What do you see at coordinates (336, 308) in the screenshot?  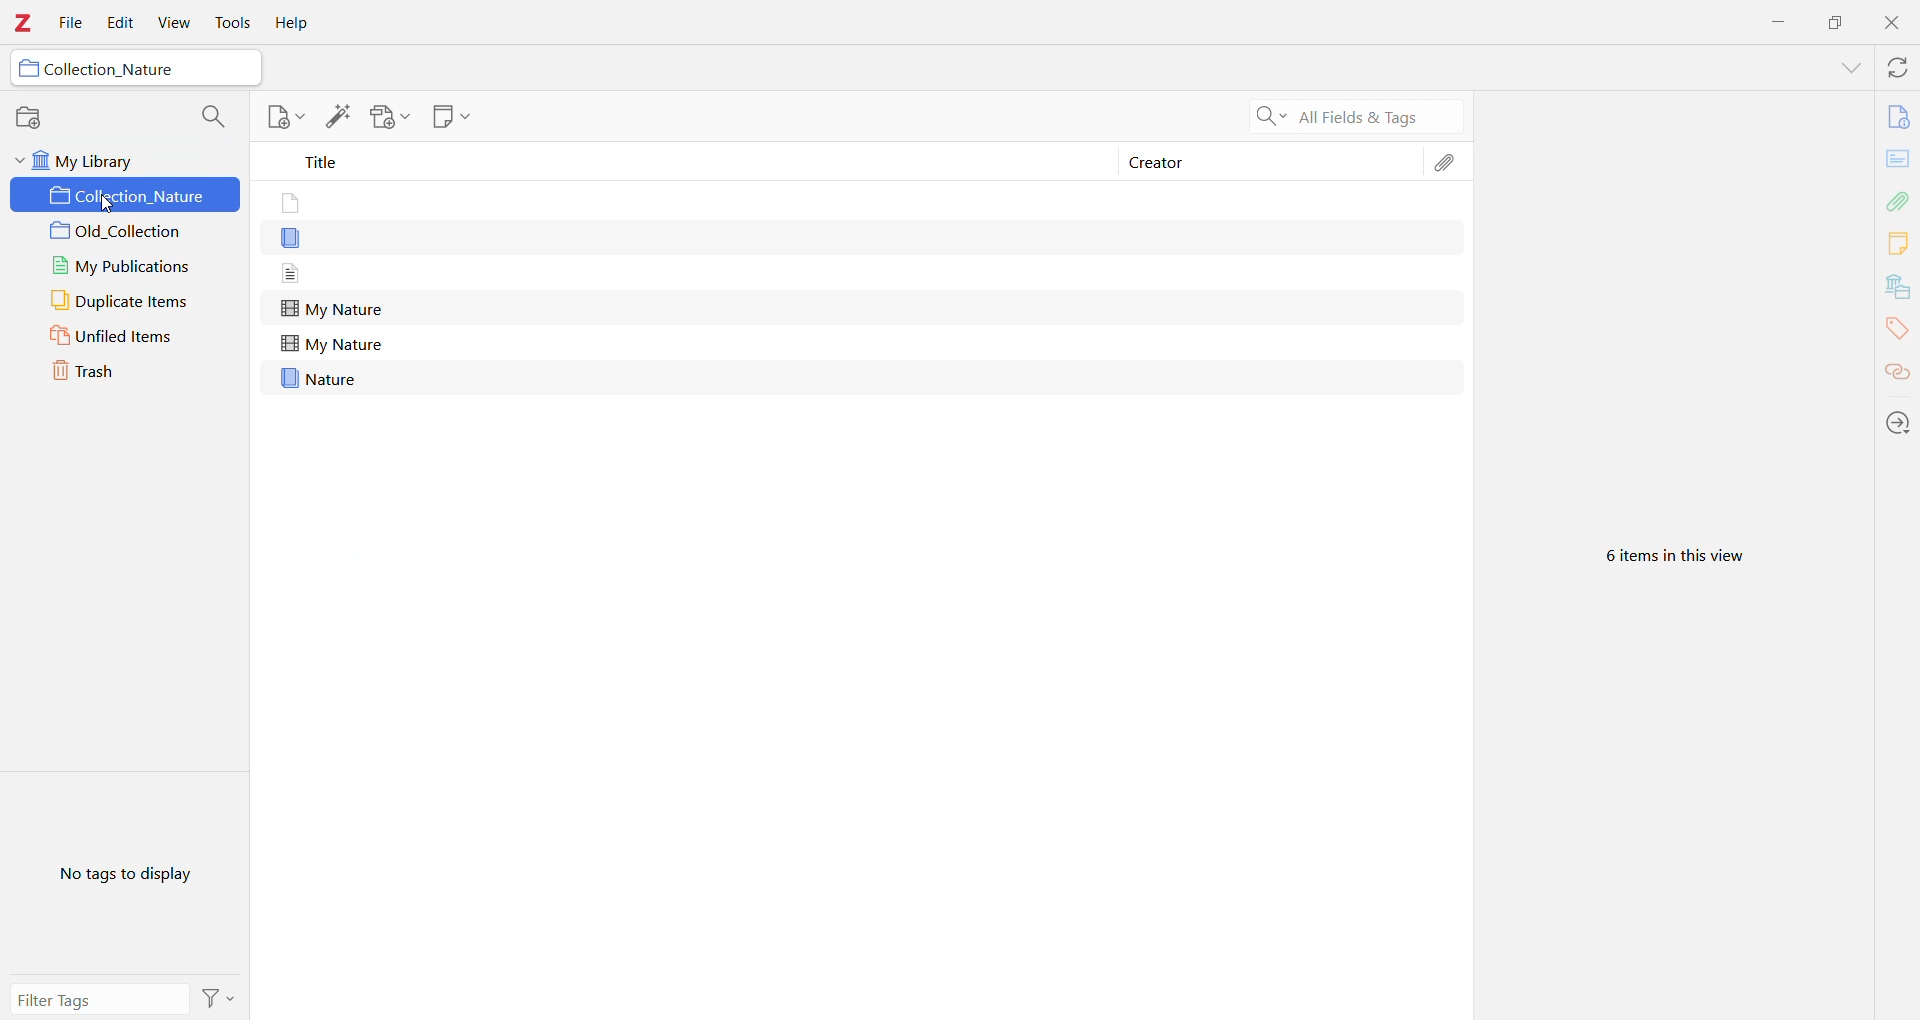 I see `My Nature file` at bounding box center [336, 308].